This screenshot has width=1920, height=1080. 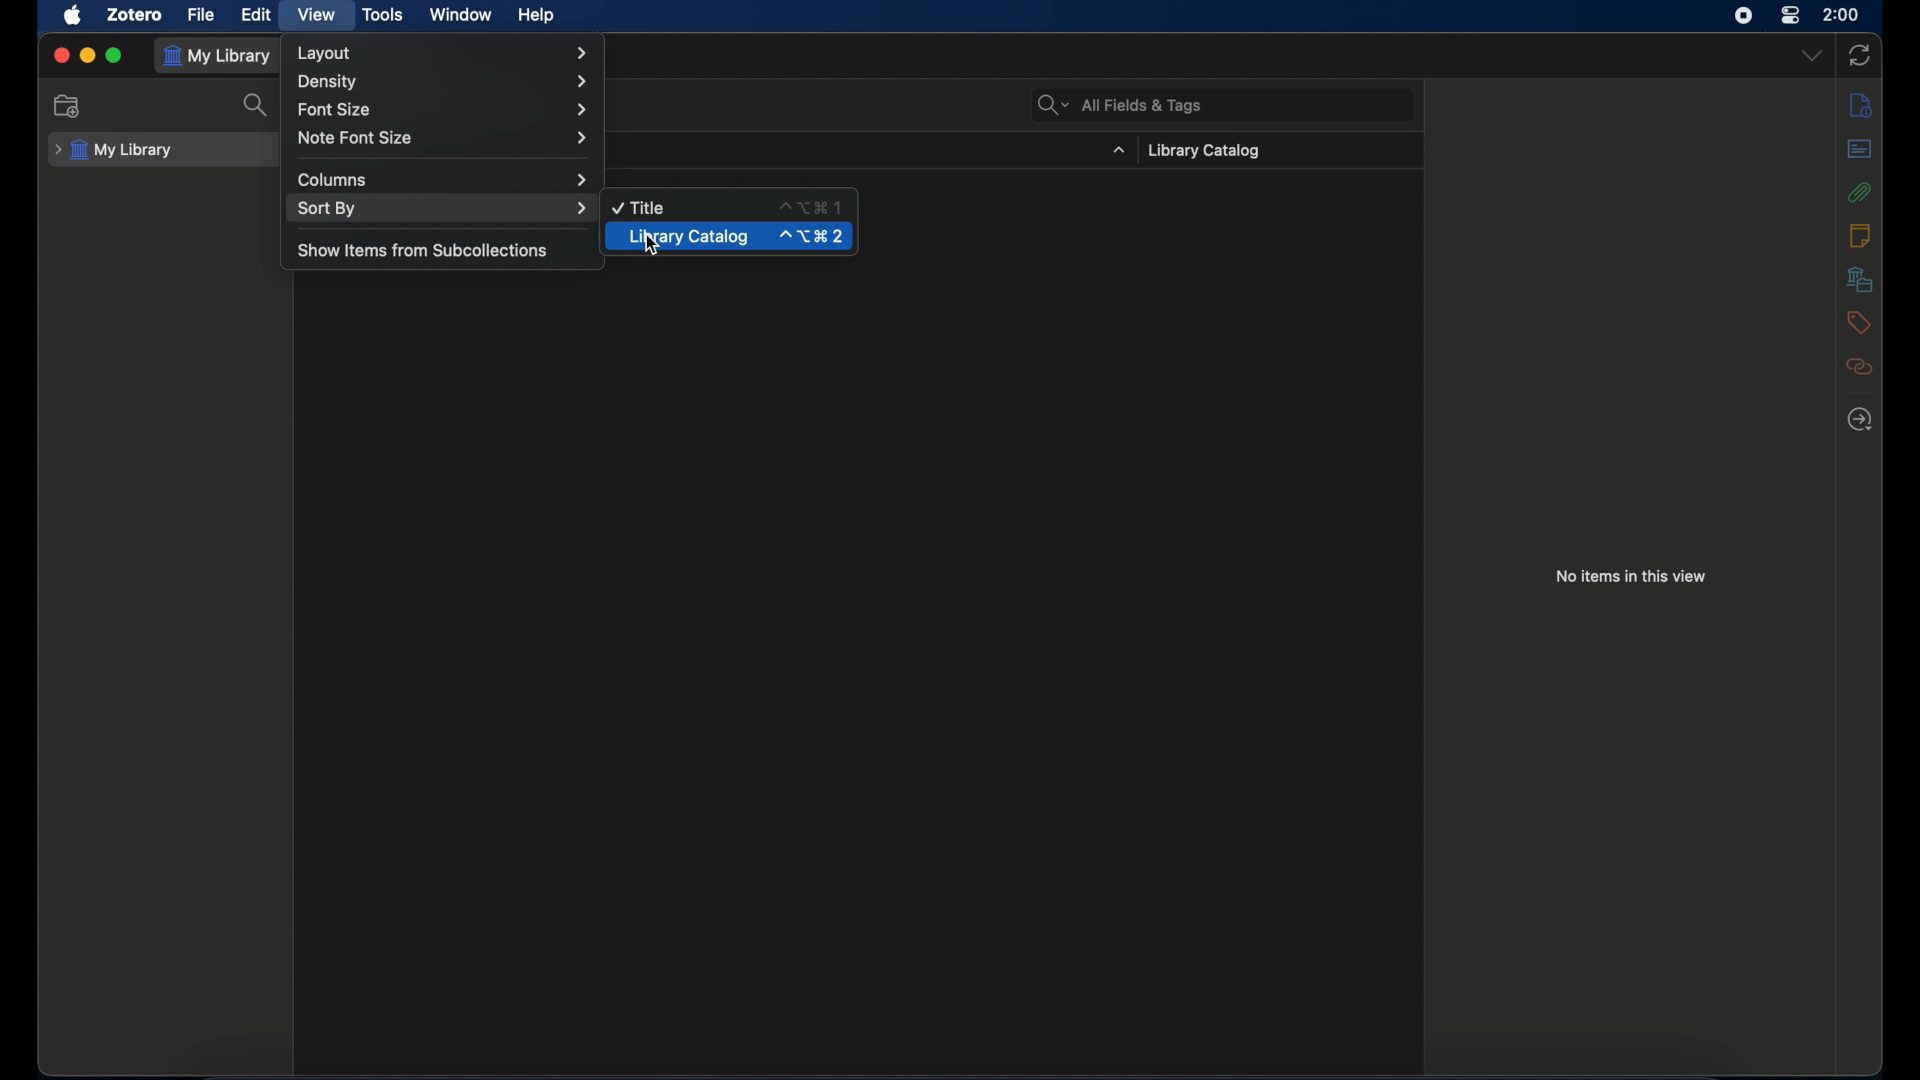 I want to click on help, so click(x=538, y=16).